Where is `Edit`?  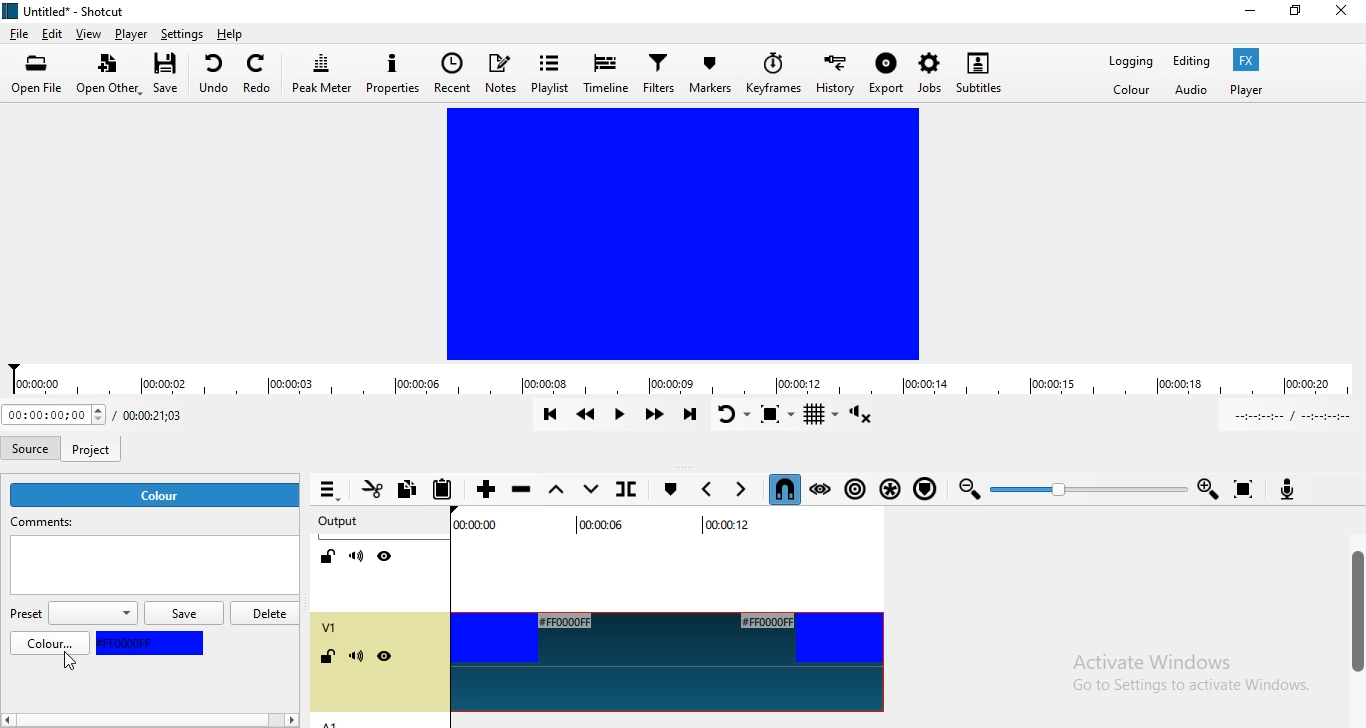 Edit is located at coordinates (53, 33).